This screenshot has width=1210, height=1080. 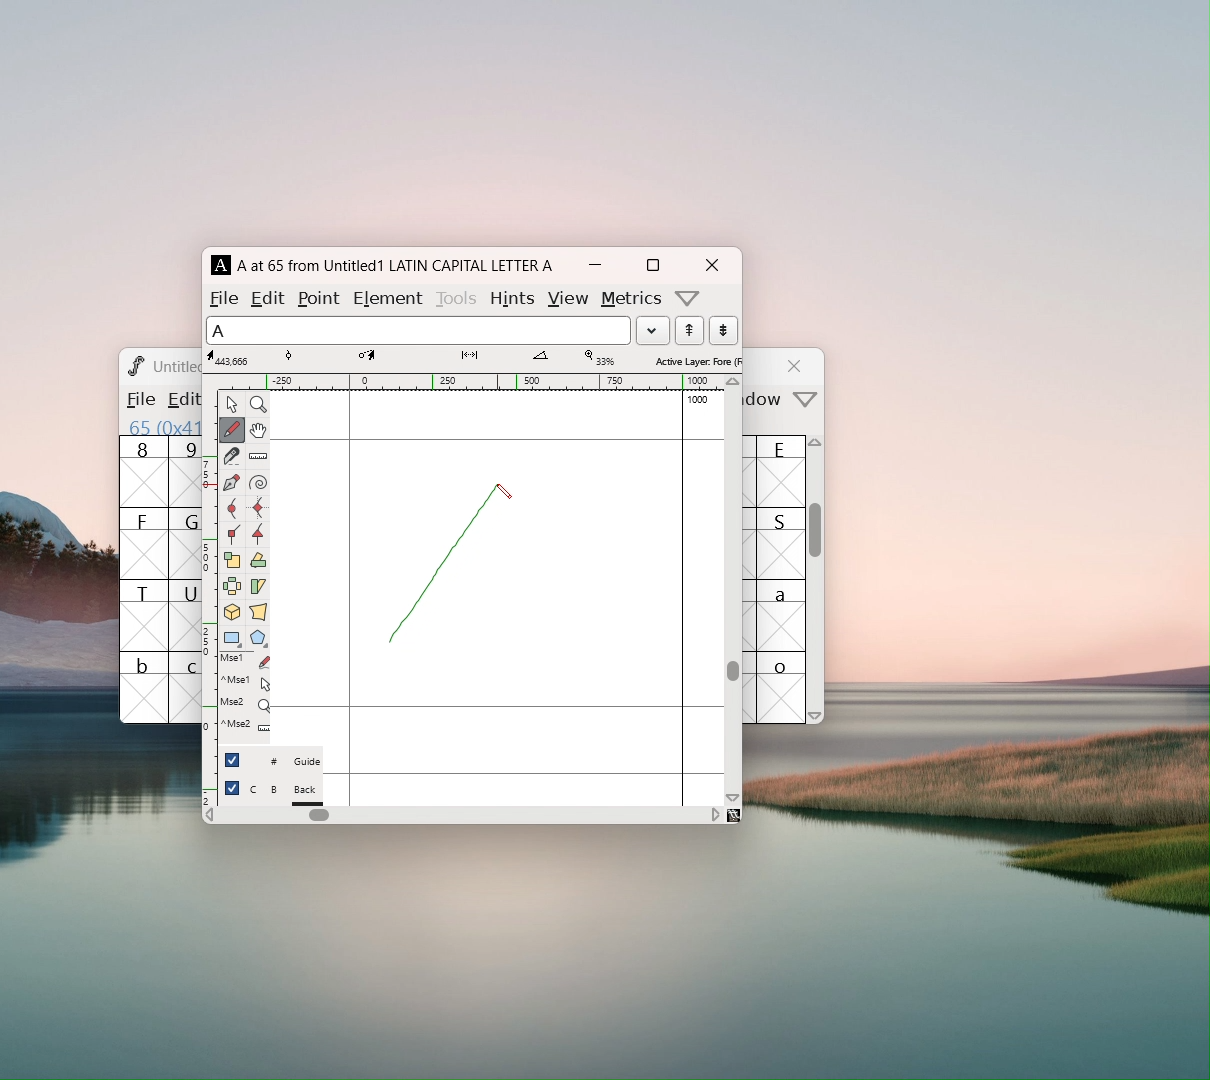 I want to click on horizontal scrollbar, so click(x=319, y=815).